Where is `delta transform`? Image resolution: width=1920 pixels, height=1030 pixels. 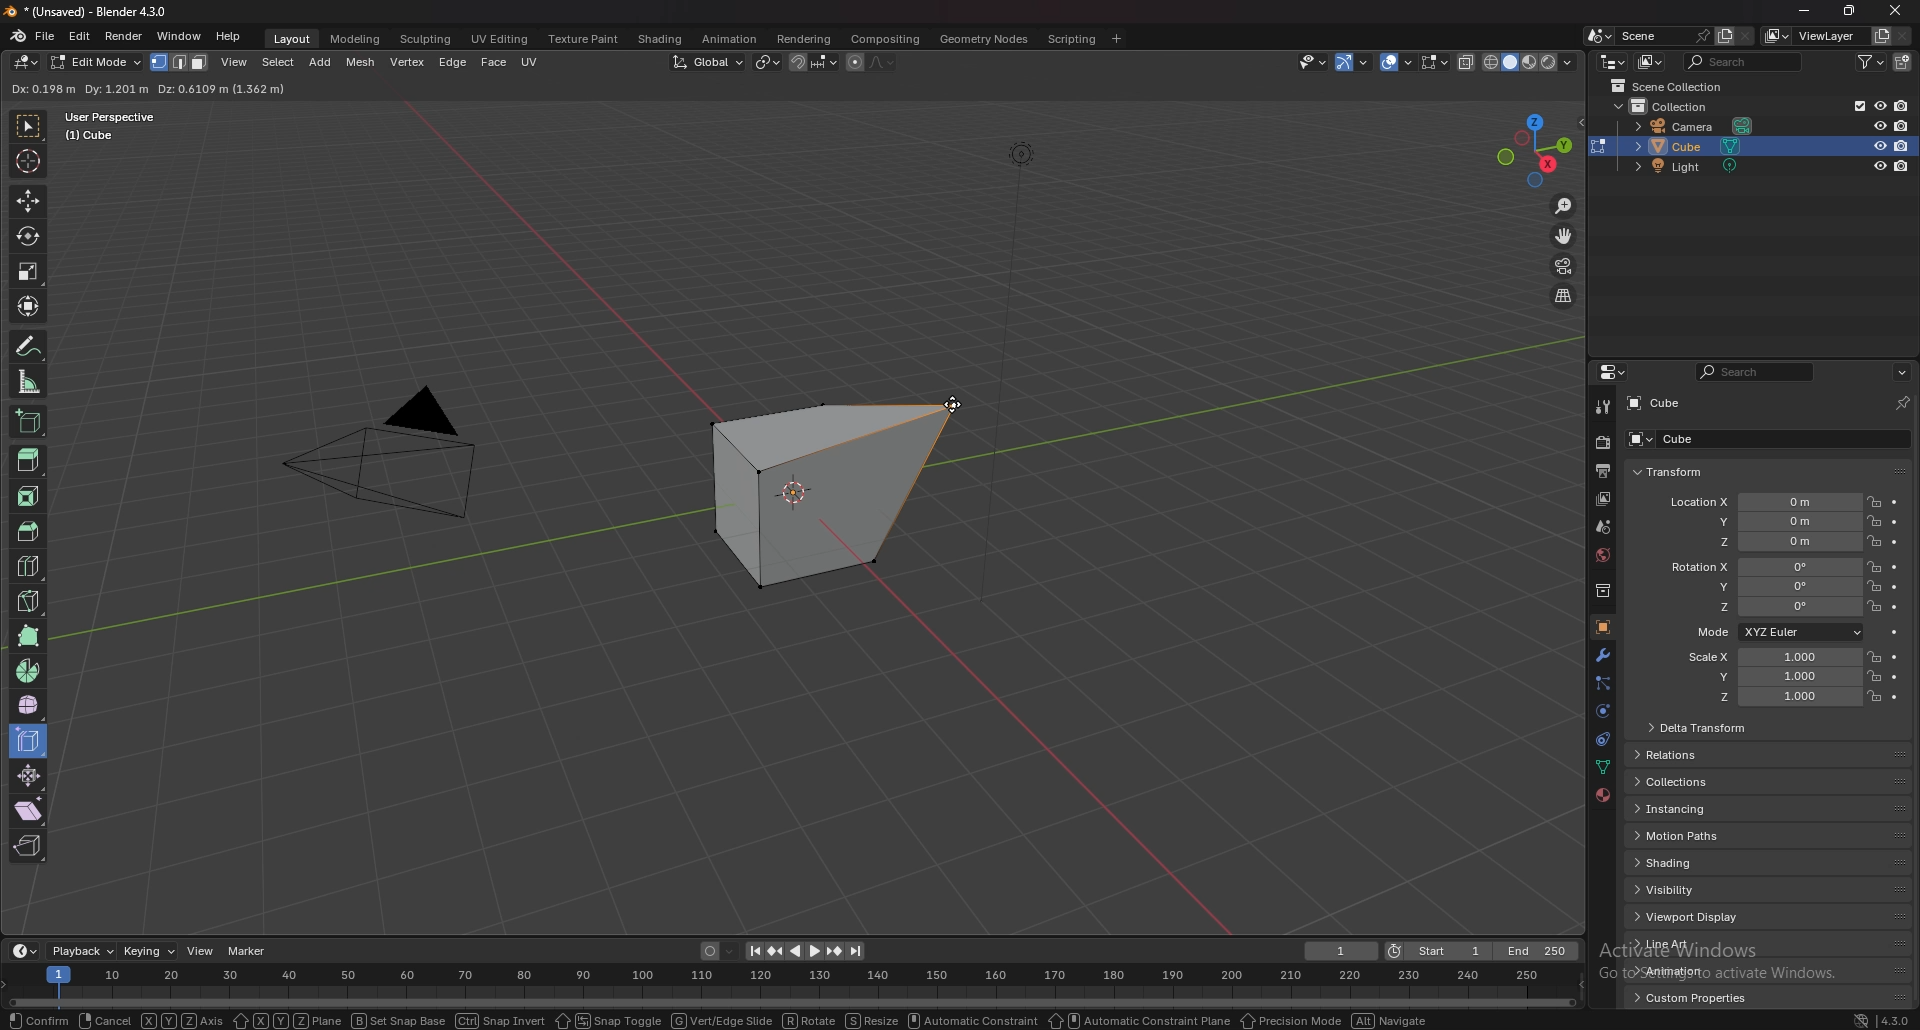
delta transform is located at coordinates (1699, 728).